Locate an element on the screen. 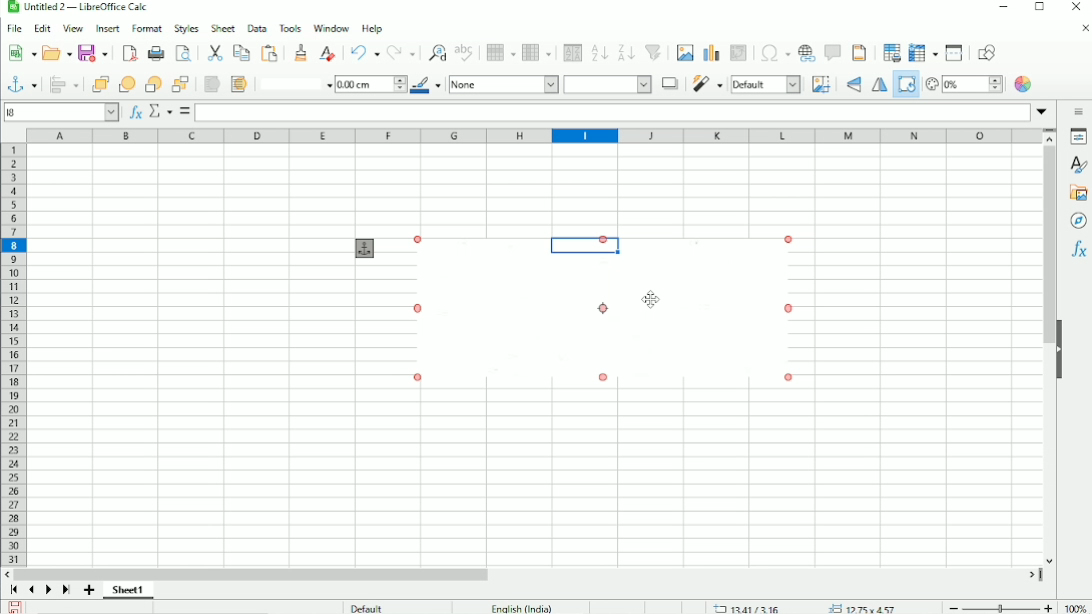 This screenshot has height=614, width=1092. Properties is located at coordinates (1076, 137).